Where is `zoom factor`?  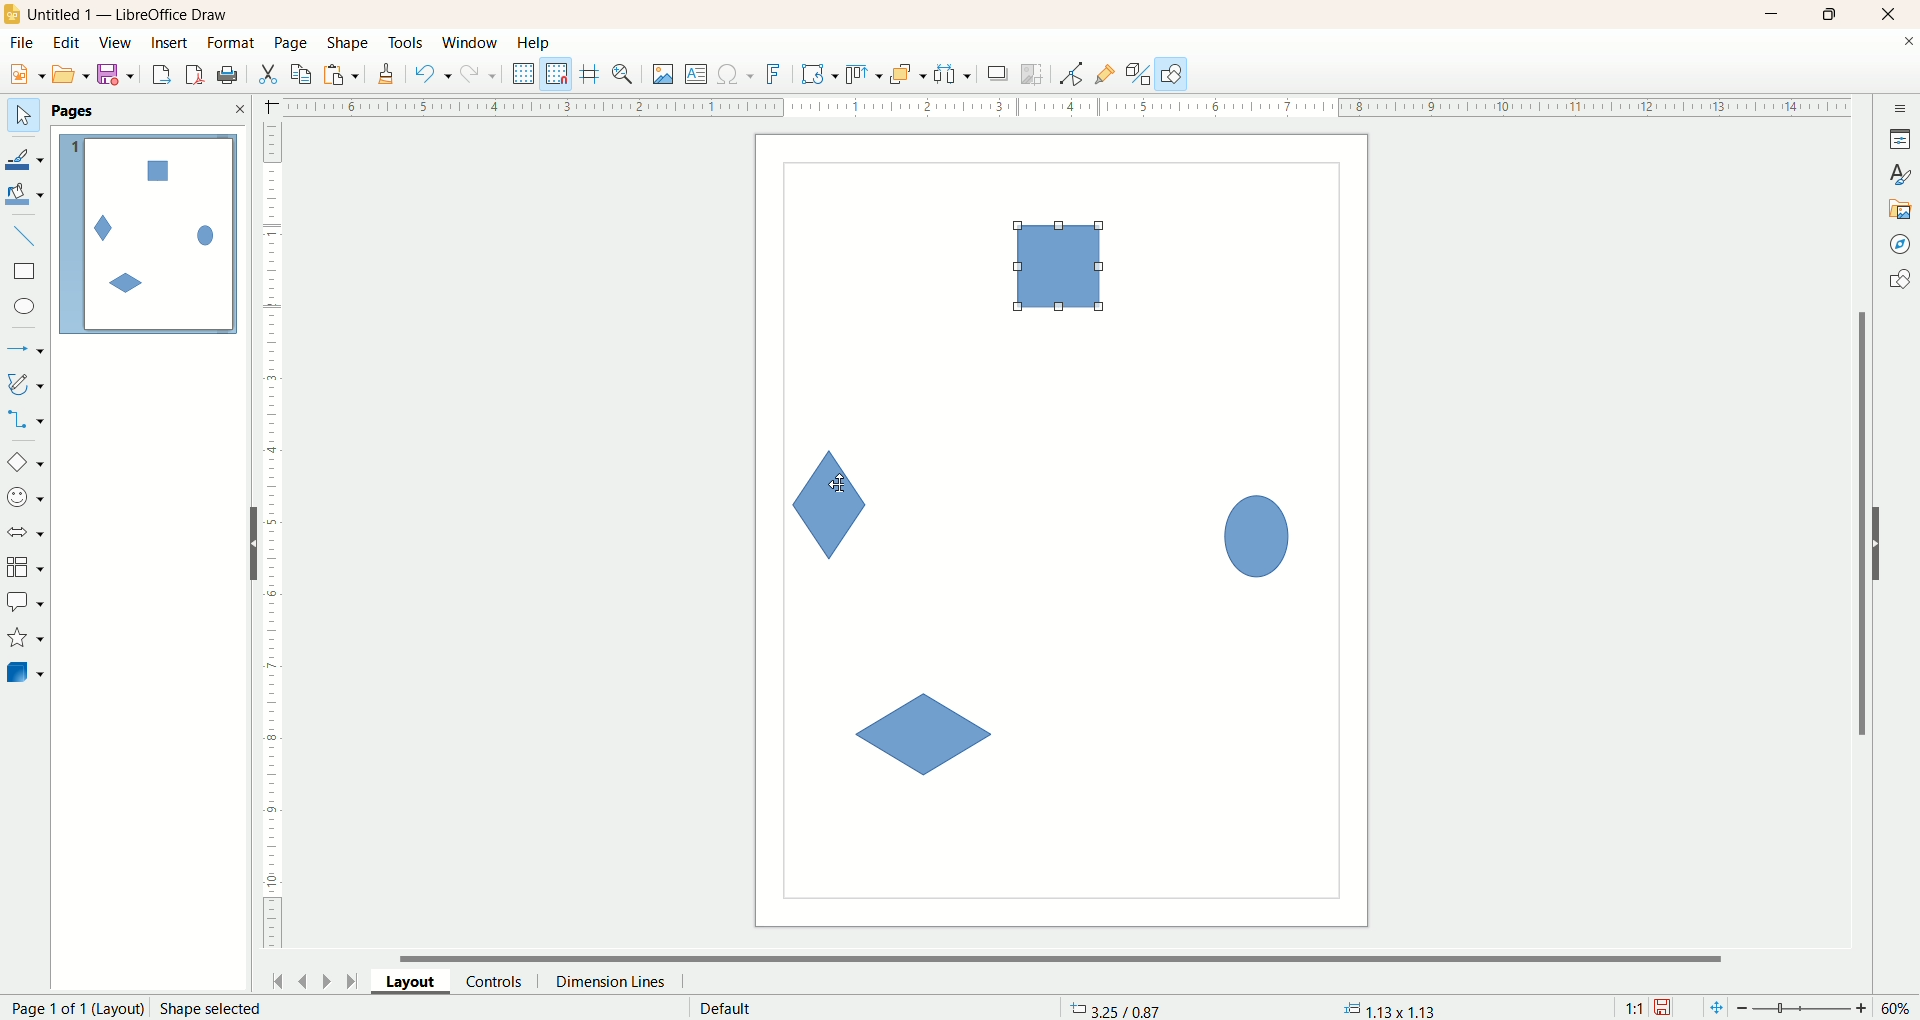
zoom factor is located at coordinates (1805, 1009).